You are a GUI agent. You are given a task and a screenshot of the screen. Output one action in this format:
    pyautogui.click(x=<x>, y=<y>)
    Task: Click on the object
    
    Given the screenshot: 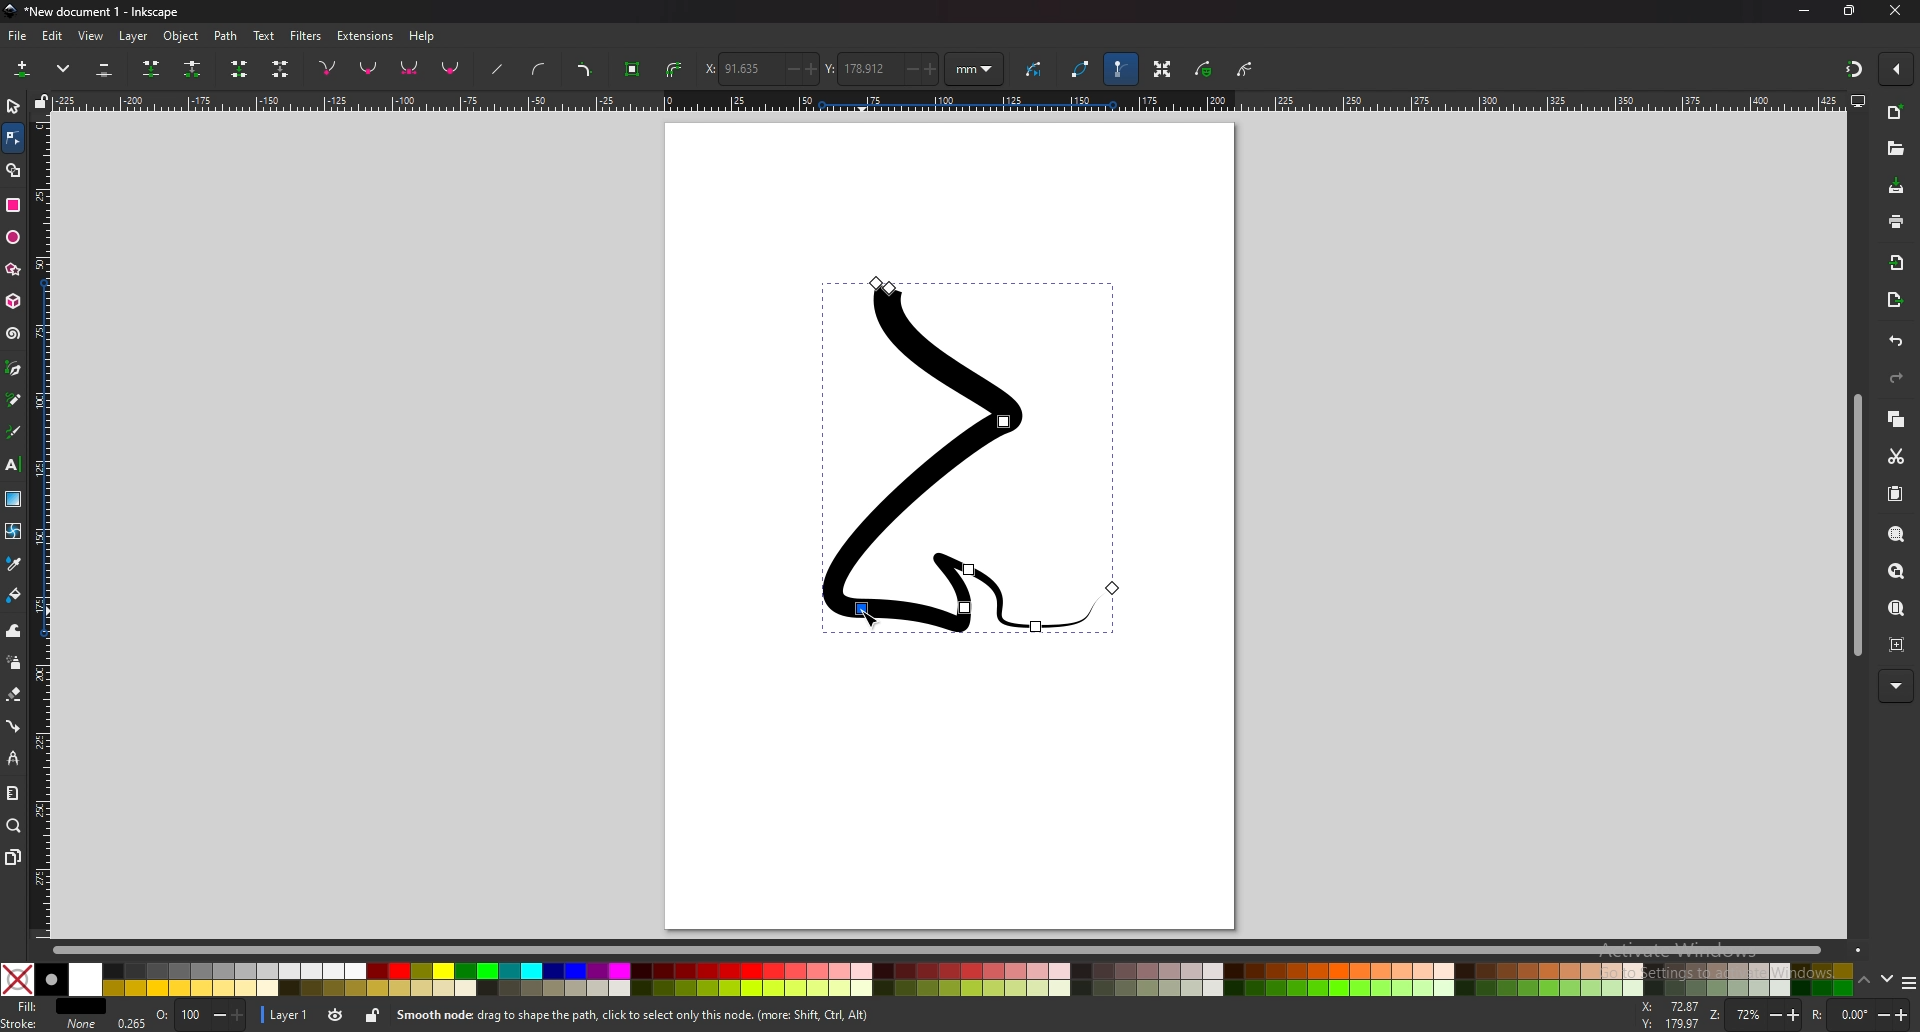 What is the action you would take?
    pyautogui.click(x=180, y=35)
    